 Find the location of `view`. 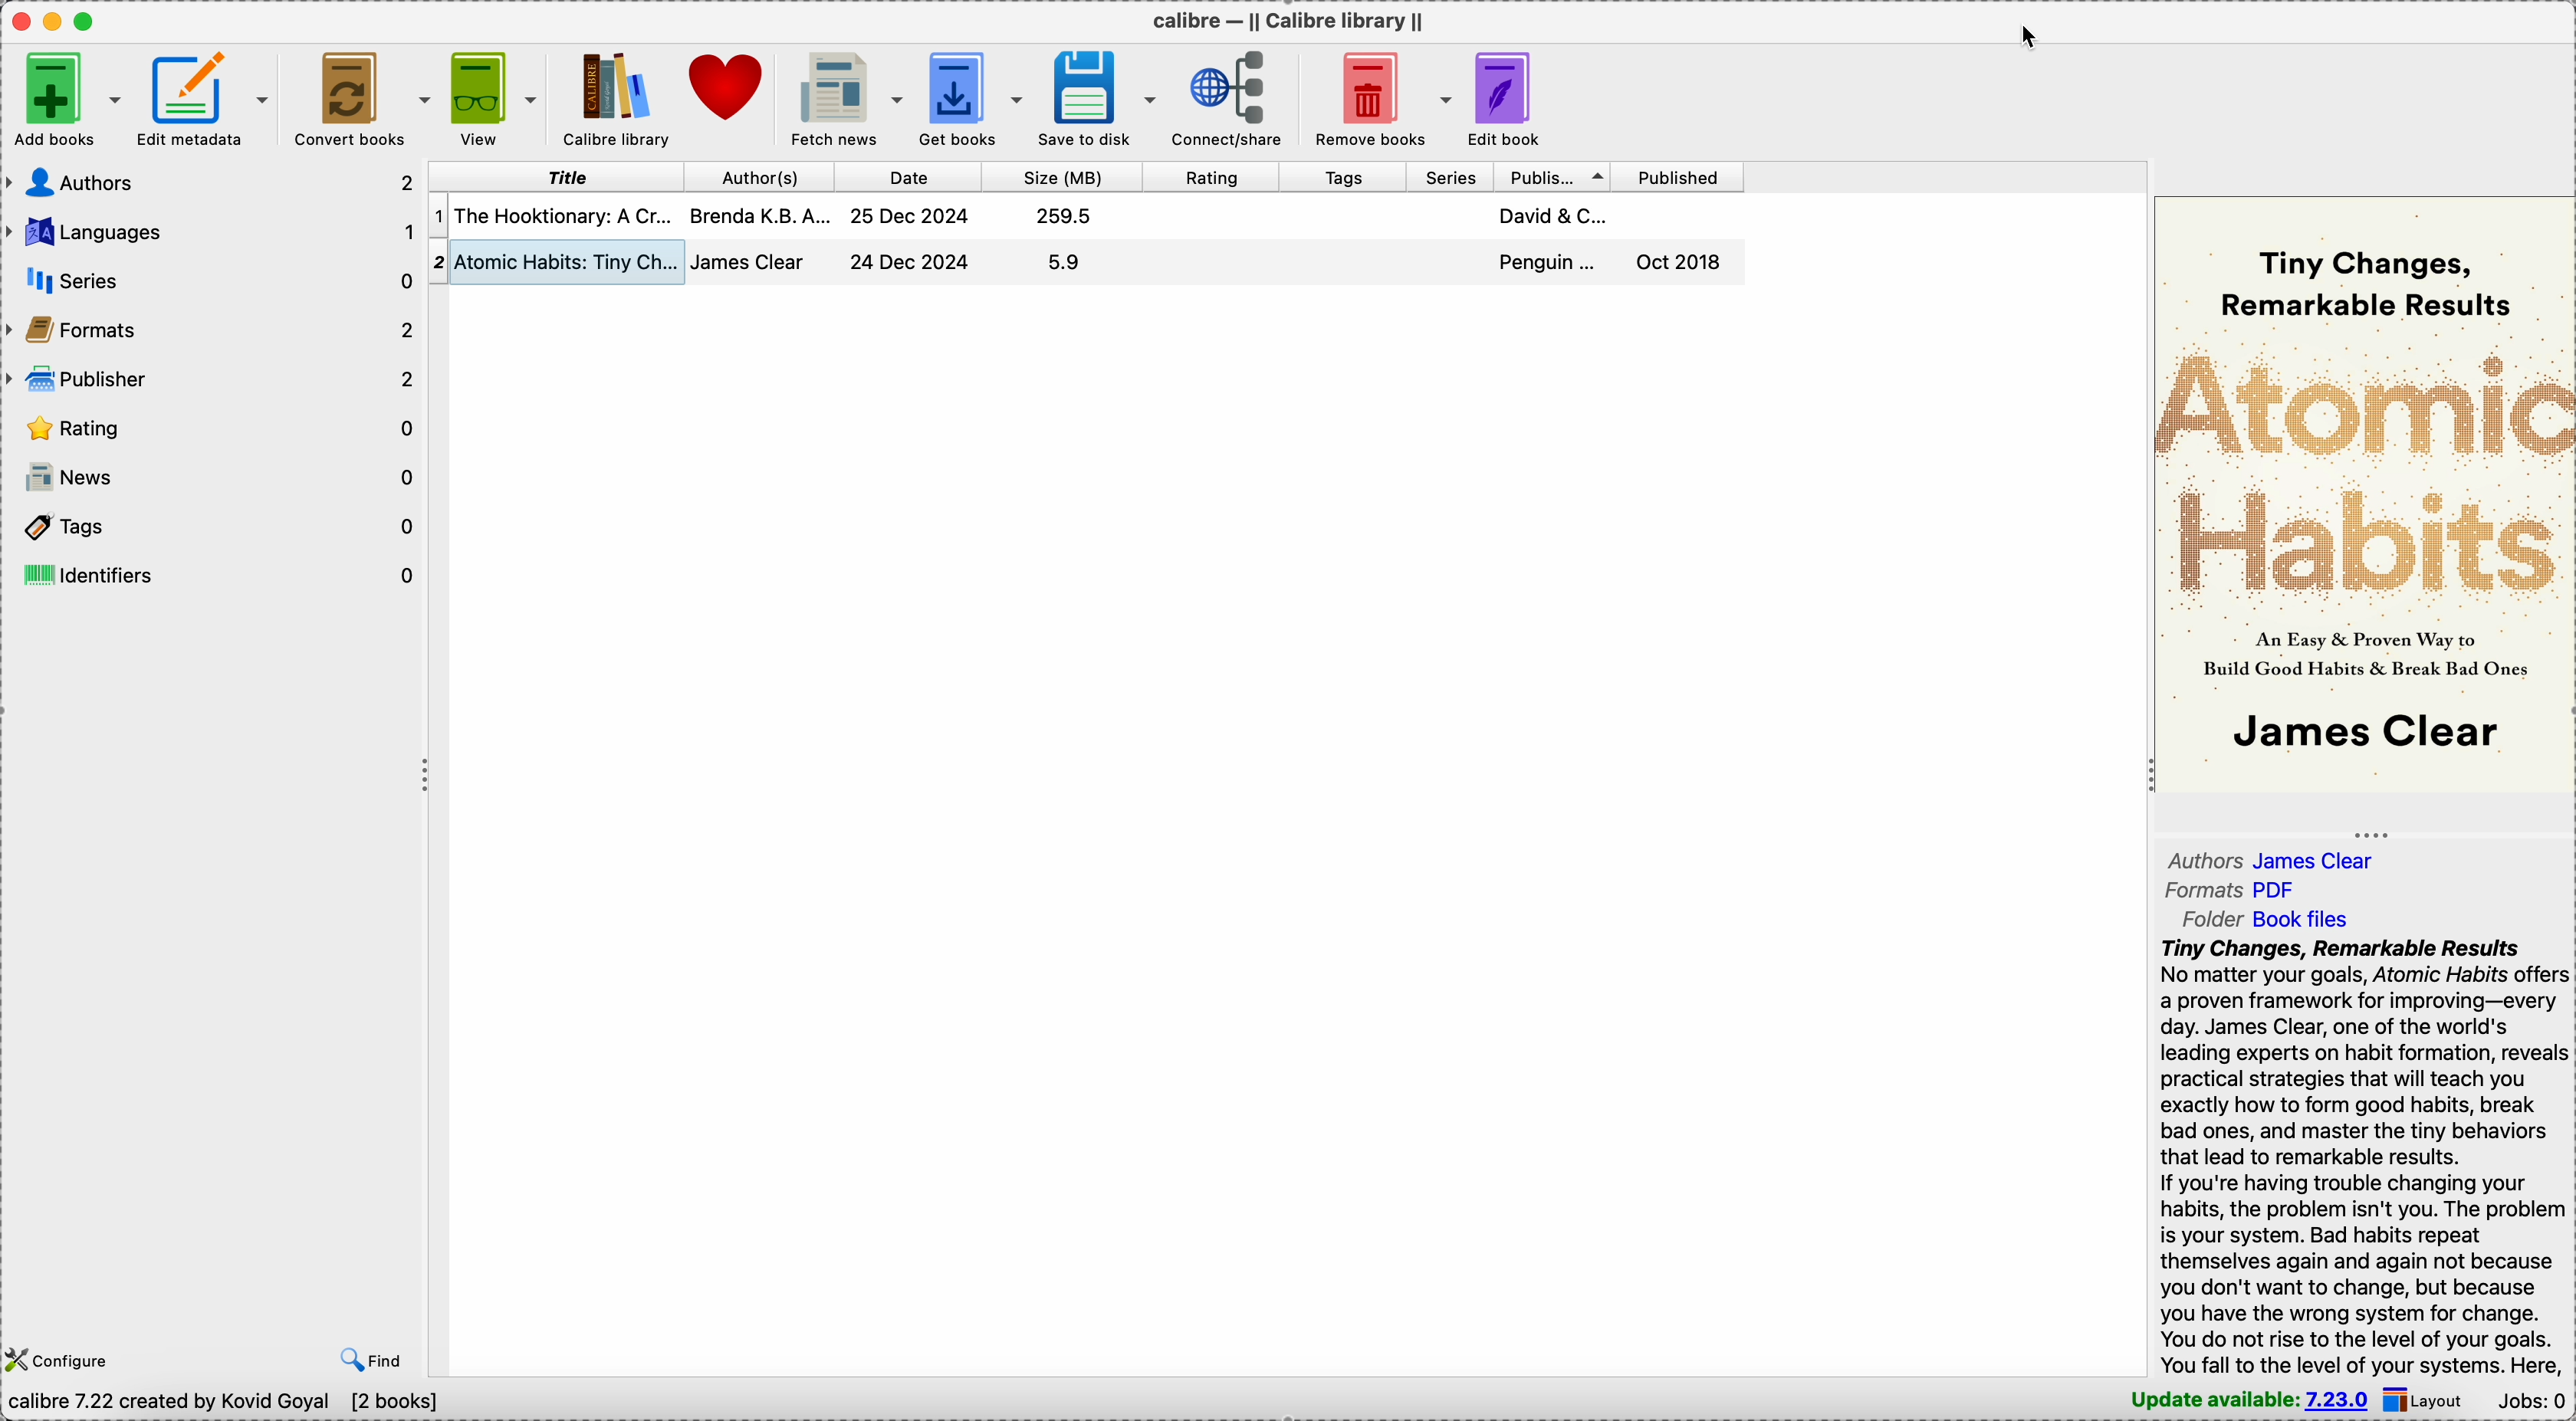

view is located at coordinates (491, 97).